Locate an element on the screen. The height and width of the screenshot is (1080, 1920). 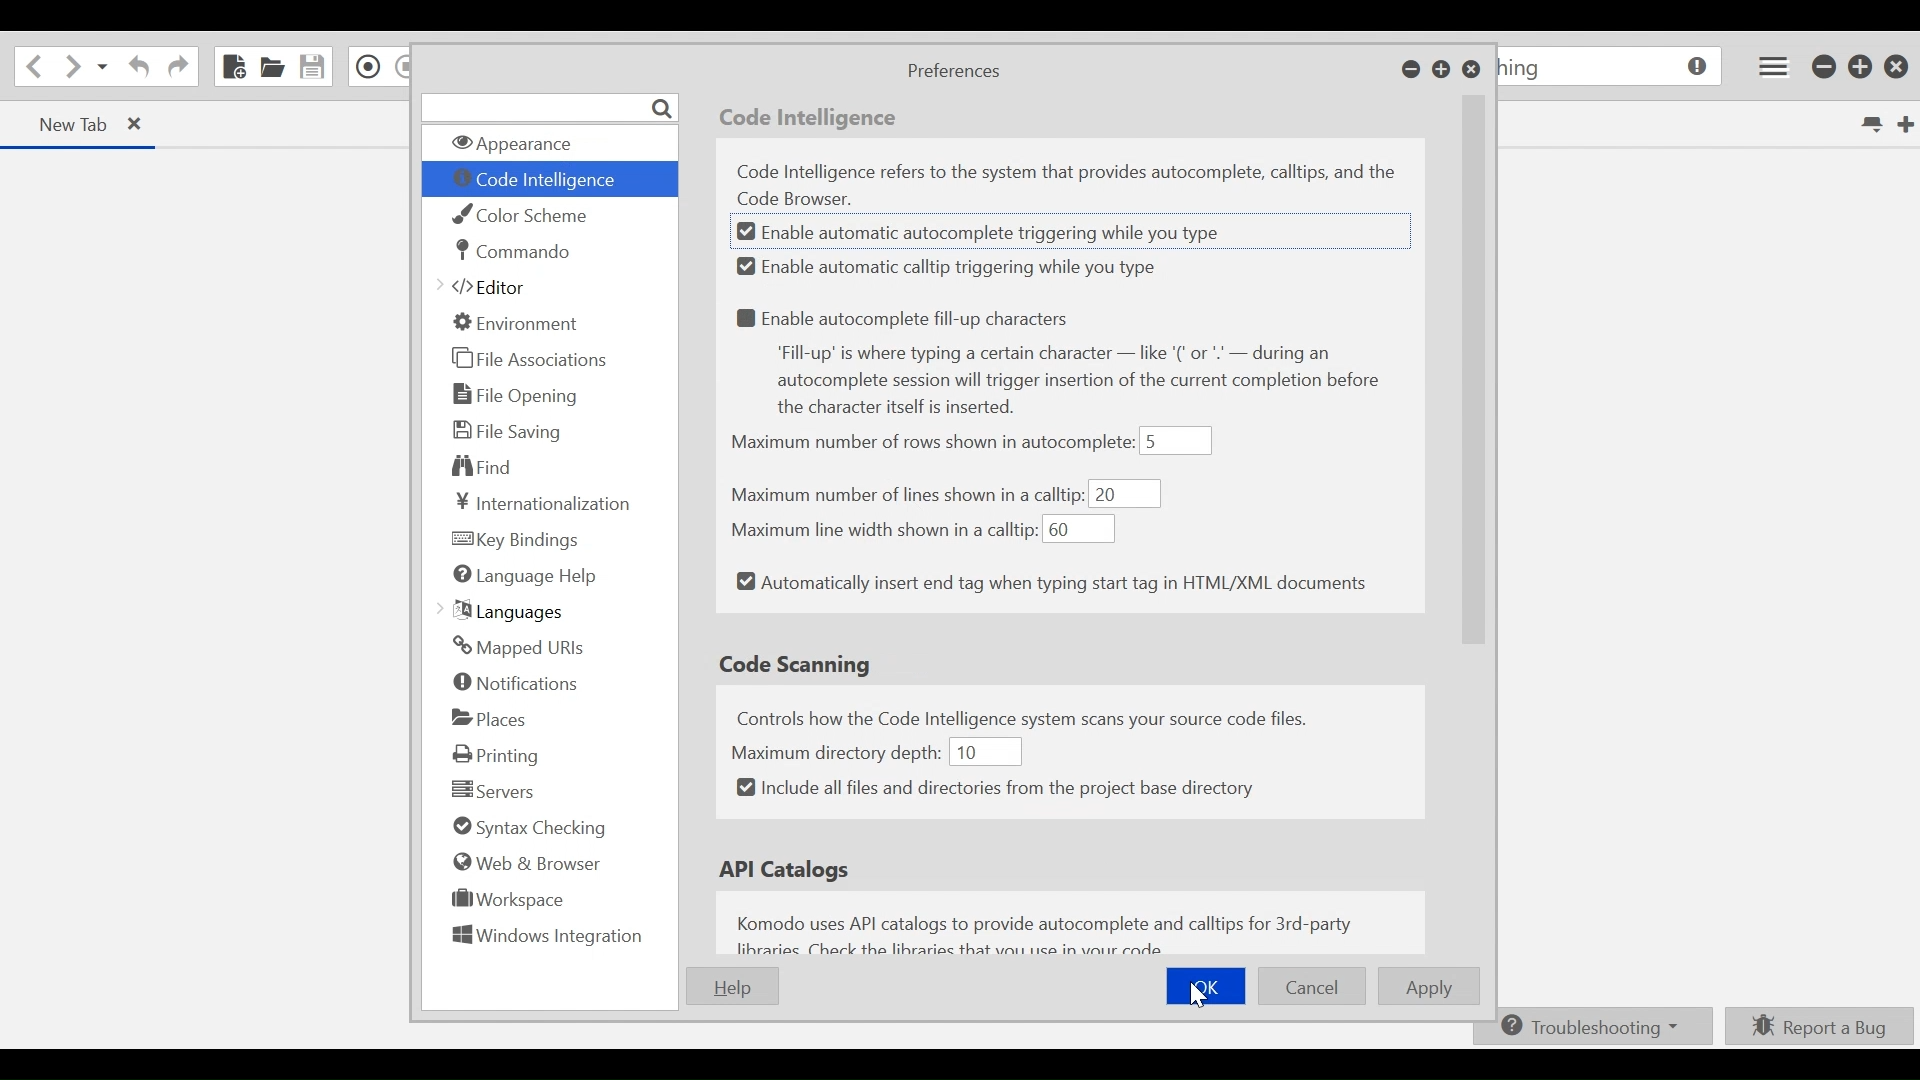
Automatically insert end tag when typing start tag in HTML/XML documents is located at coordinates (1052, 584).